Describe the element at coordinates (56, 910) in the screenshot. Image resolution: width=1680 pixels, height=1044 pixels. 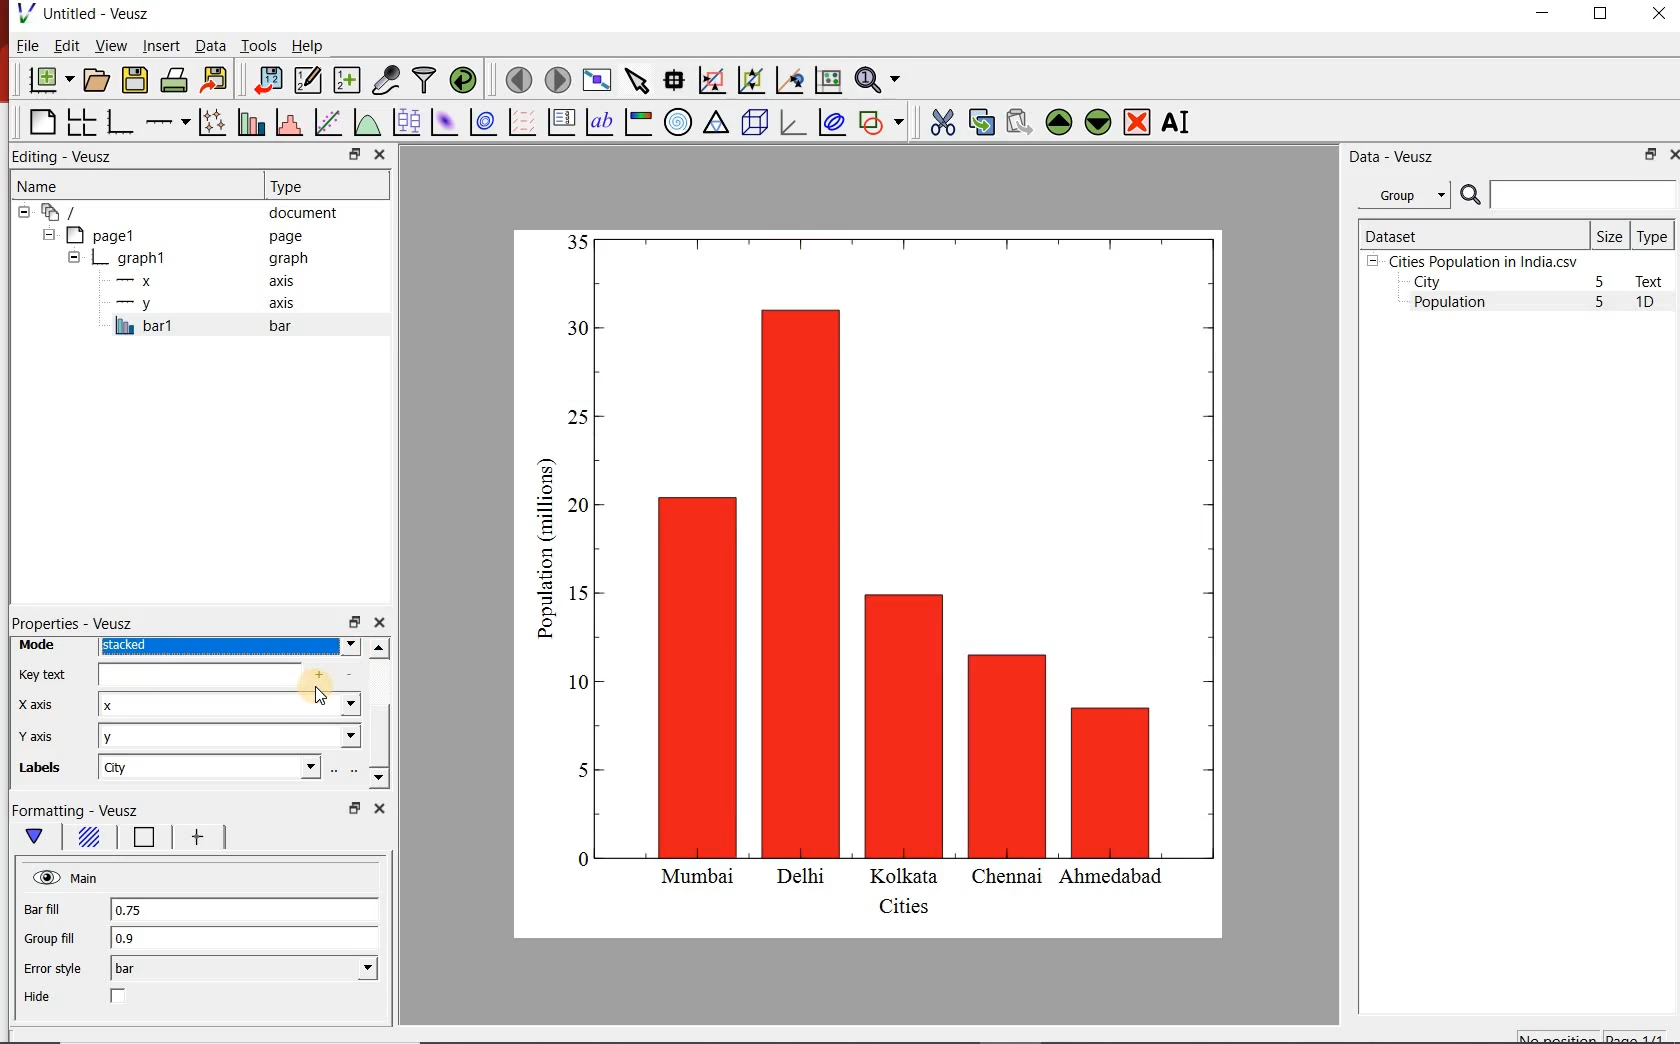
I see `Bar fill` at that location.